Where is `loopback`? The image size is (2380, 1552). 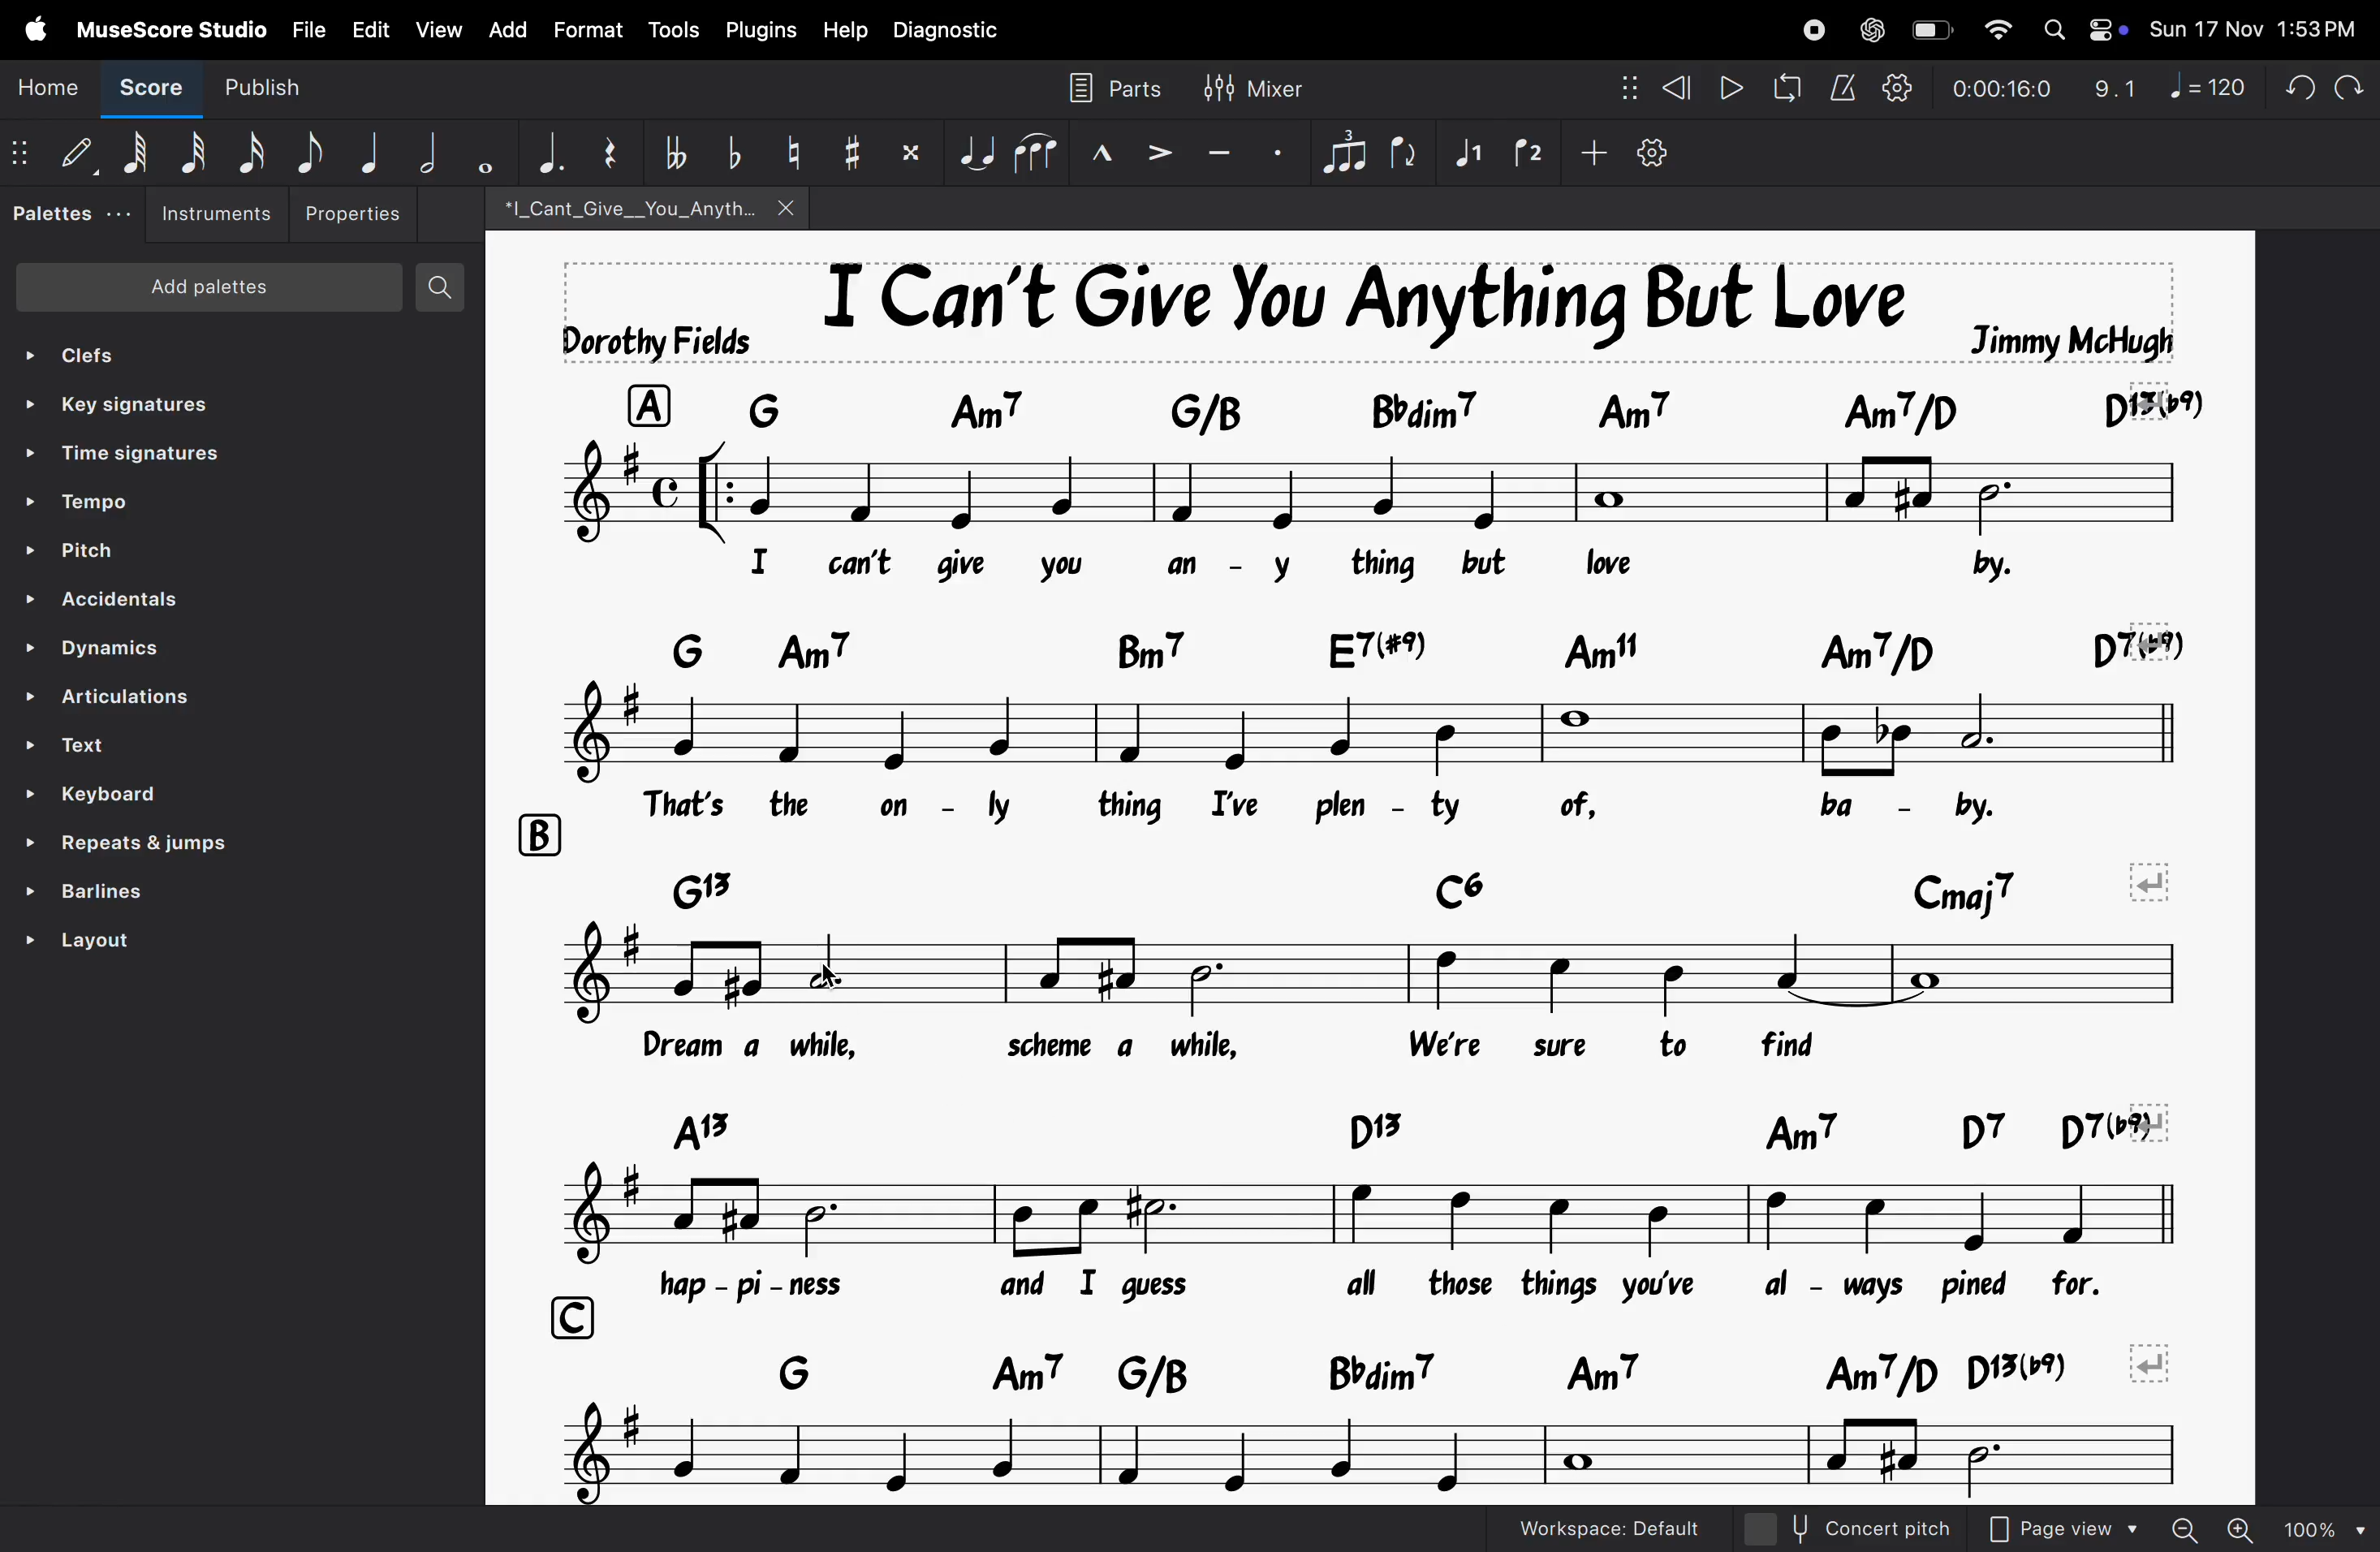
loopback is located at coordinates (1787, 86).